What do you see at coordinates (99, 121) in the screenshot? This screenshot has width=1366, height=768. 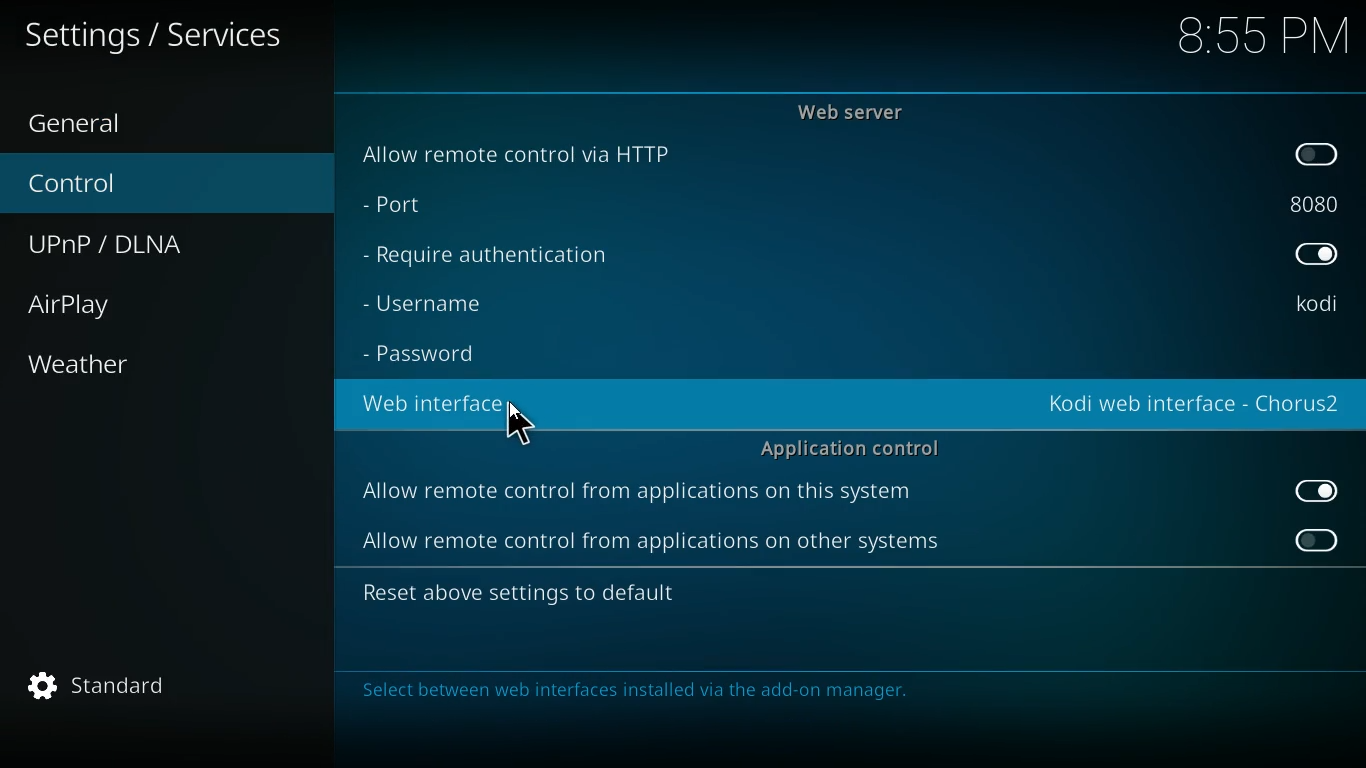 I see `General` at bounding box center [99, 121].